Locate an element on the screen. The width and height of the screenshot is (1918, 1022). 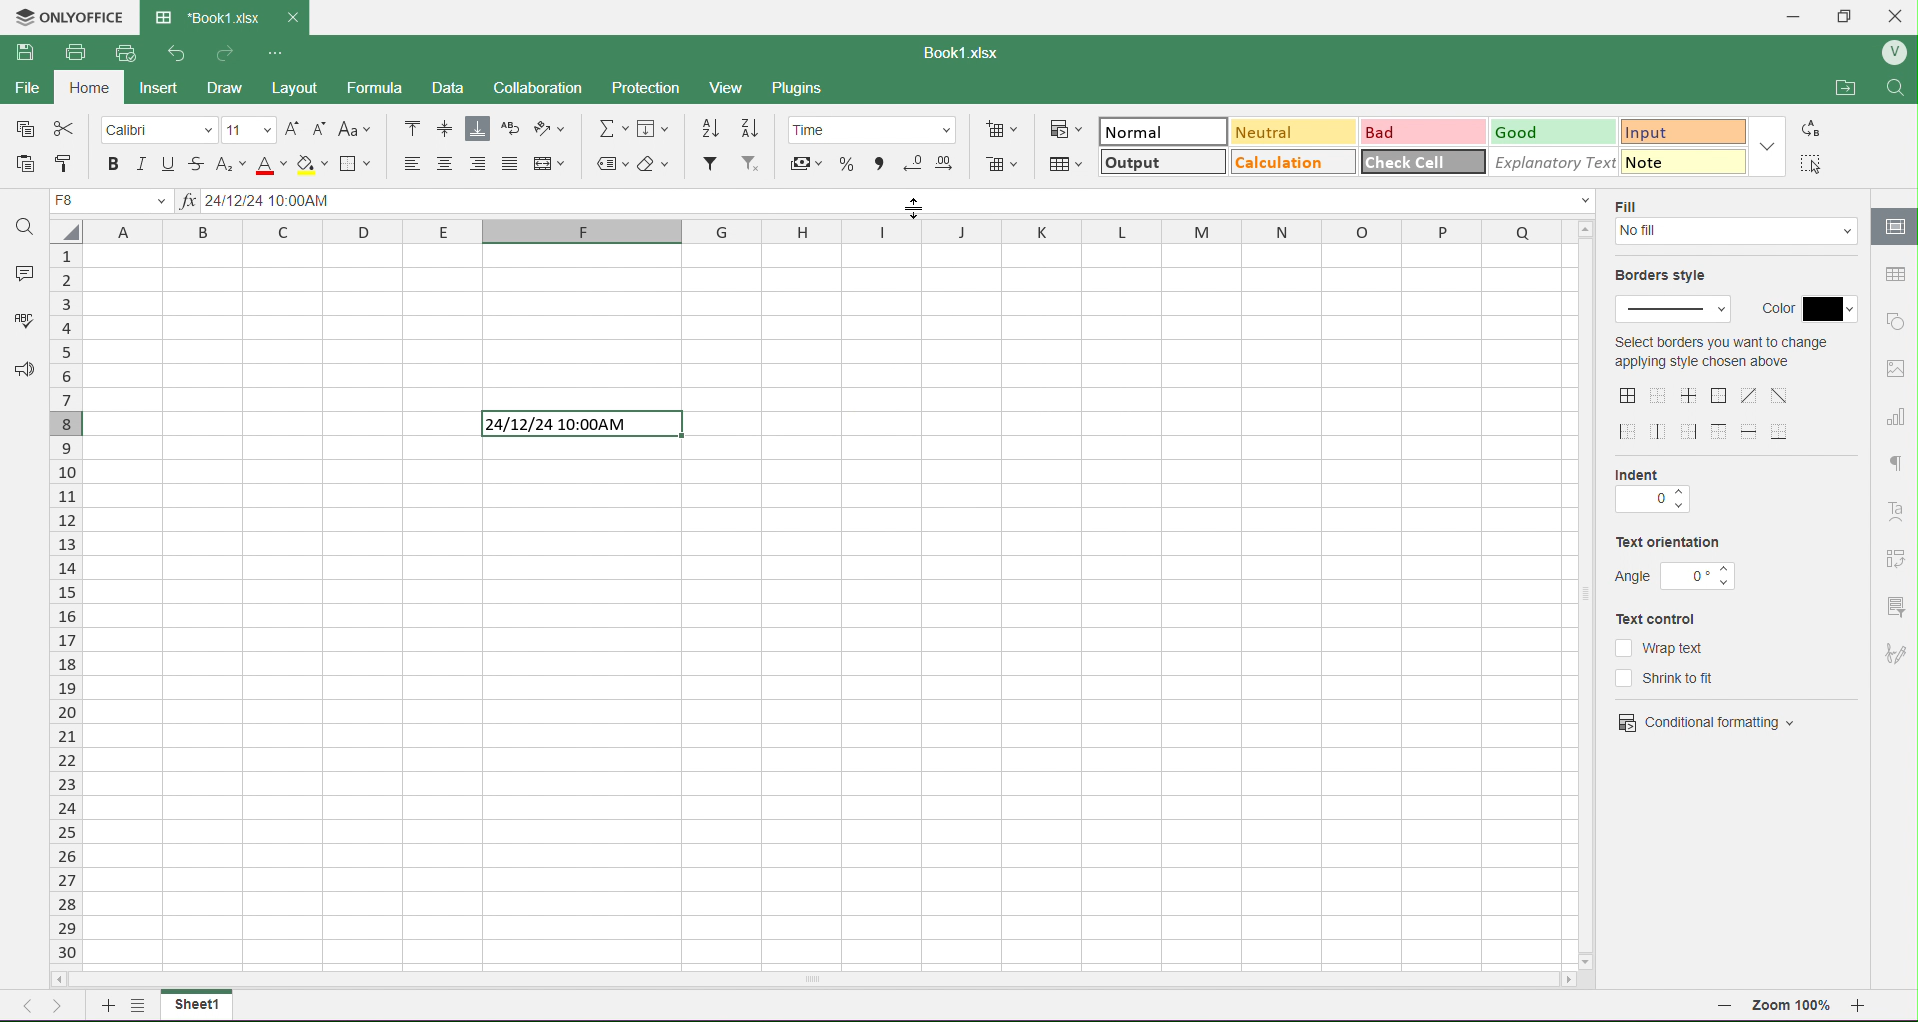
Decrease Decimal is located at coordinates (912, 162).